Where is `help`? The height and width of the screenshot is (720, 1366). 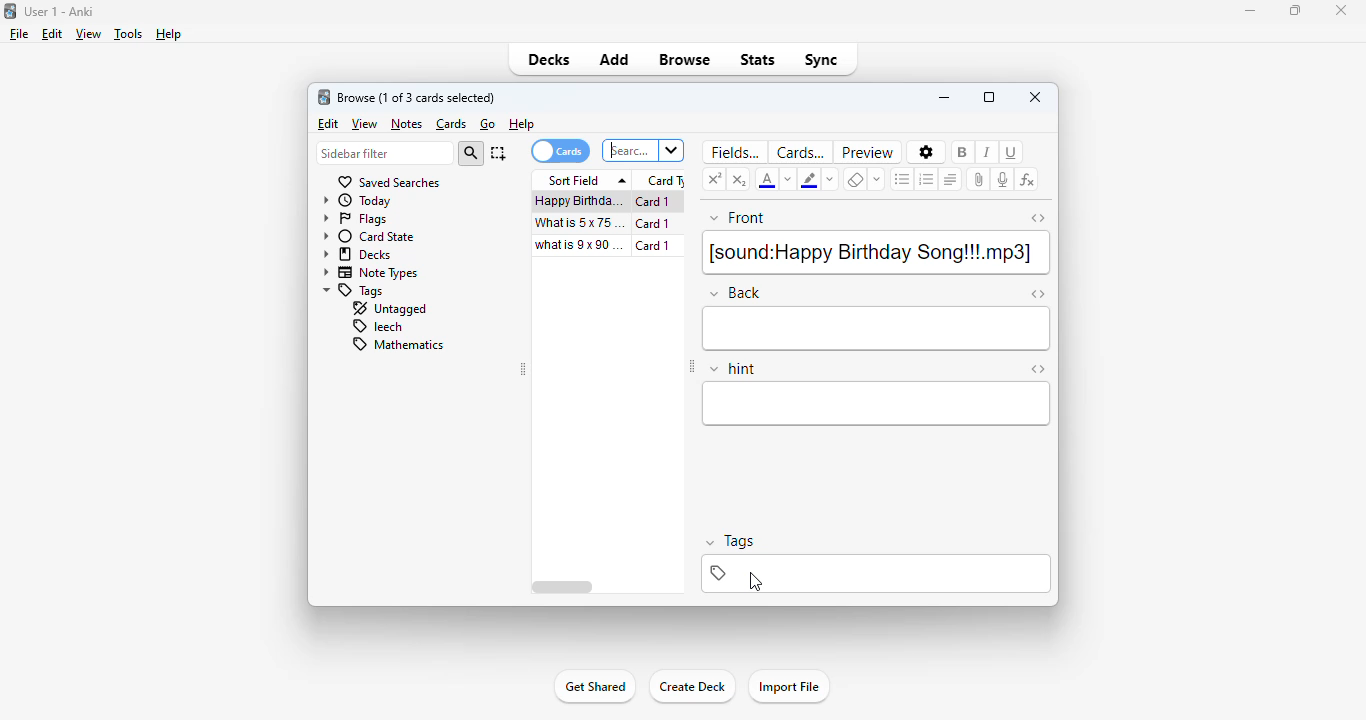
help is located at coordinates (169, 34).